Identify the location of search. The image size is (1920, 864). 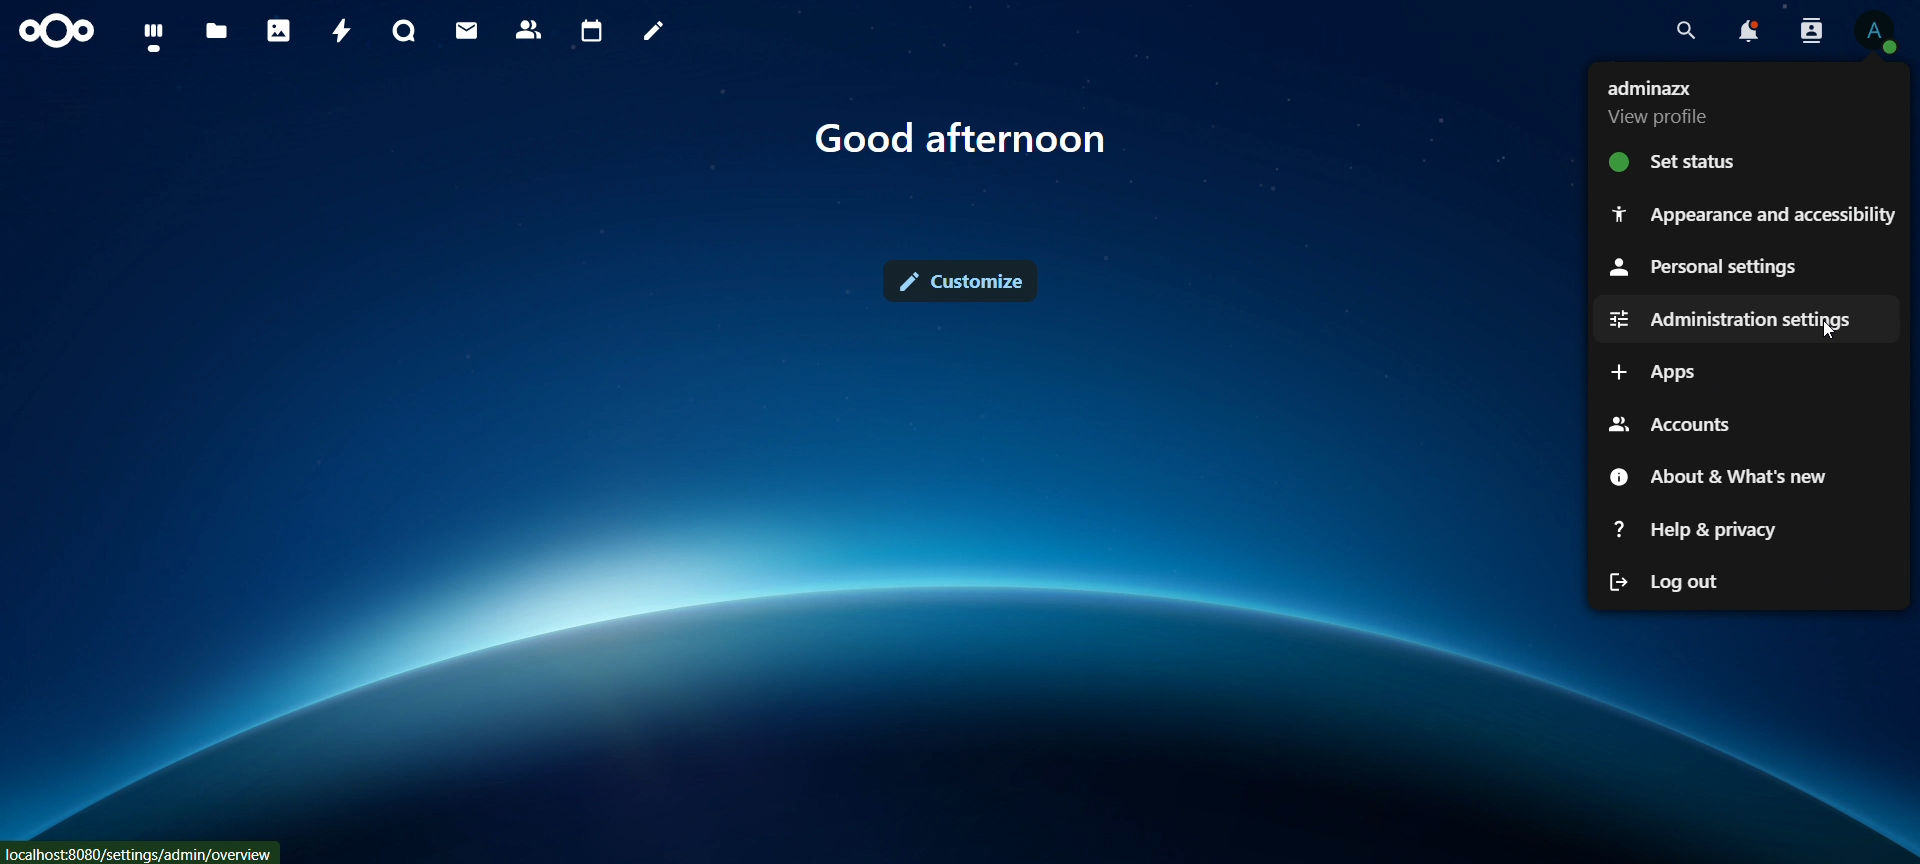
(1688, 30).